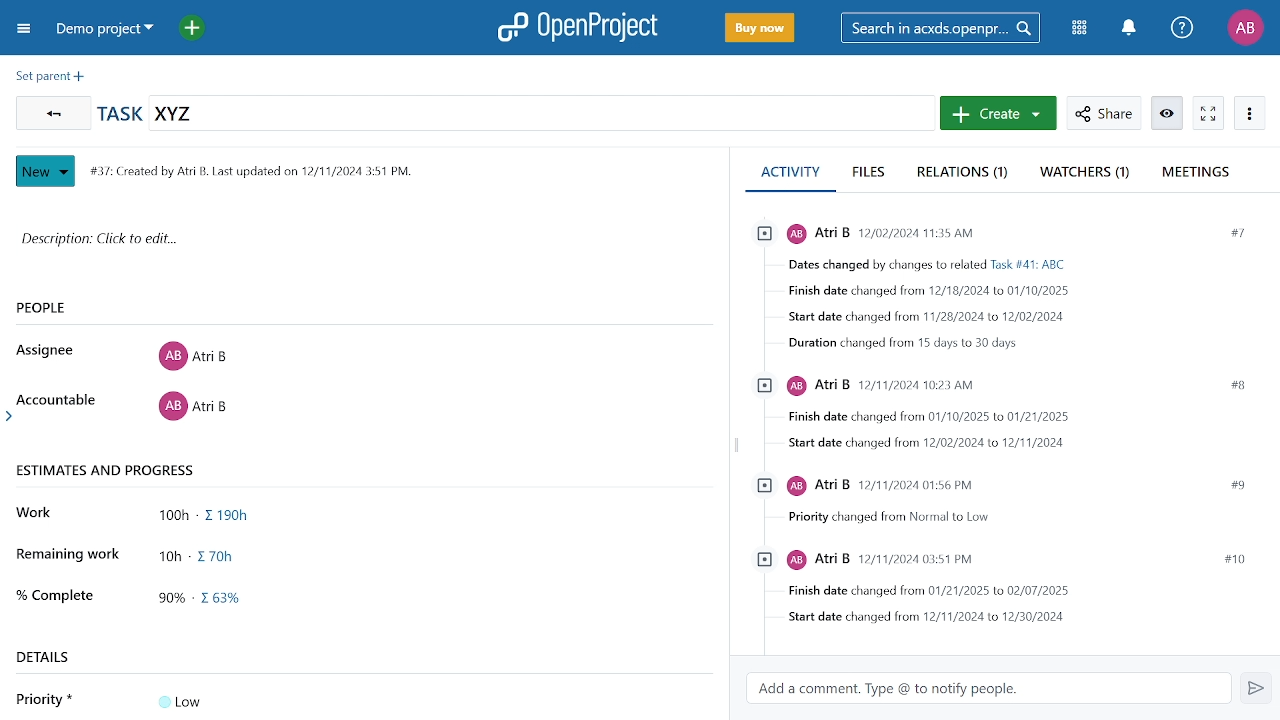 The width and height of the screenshot is (1280, 720). What do you see at coordinates (152, 599) in the screenshot?
I see `% Complete 90% - sigma symbol 63%` at bounding box center [152, 599].